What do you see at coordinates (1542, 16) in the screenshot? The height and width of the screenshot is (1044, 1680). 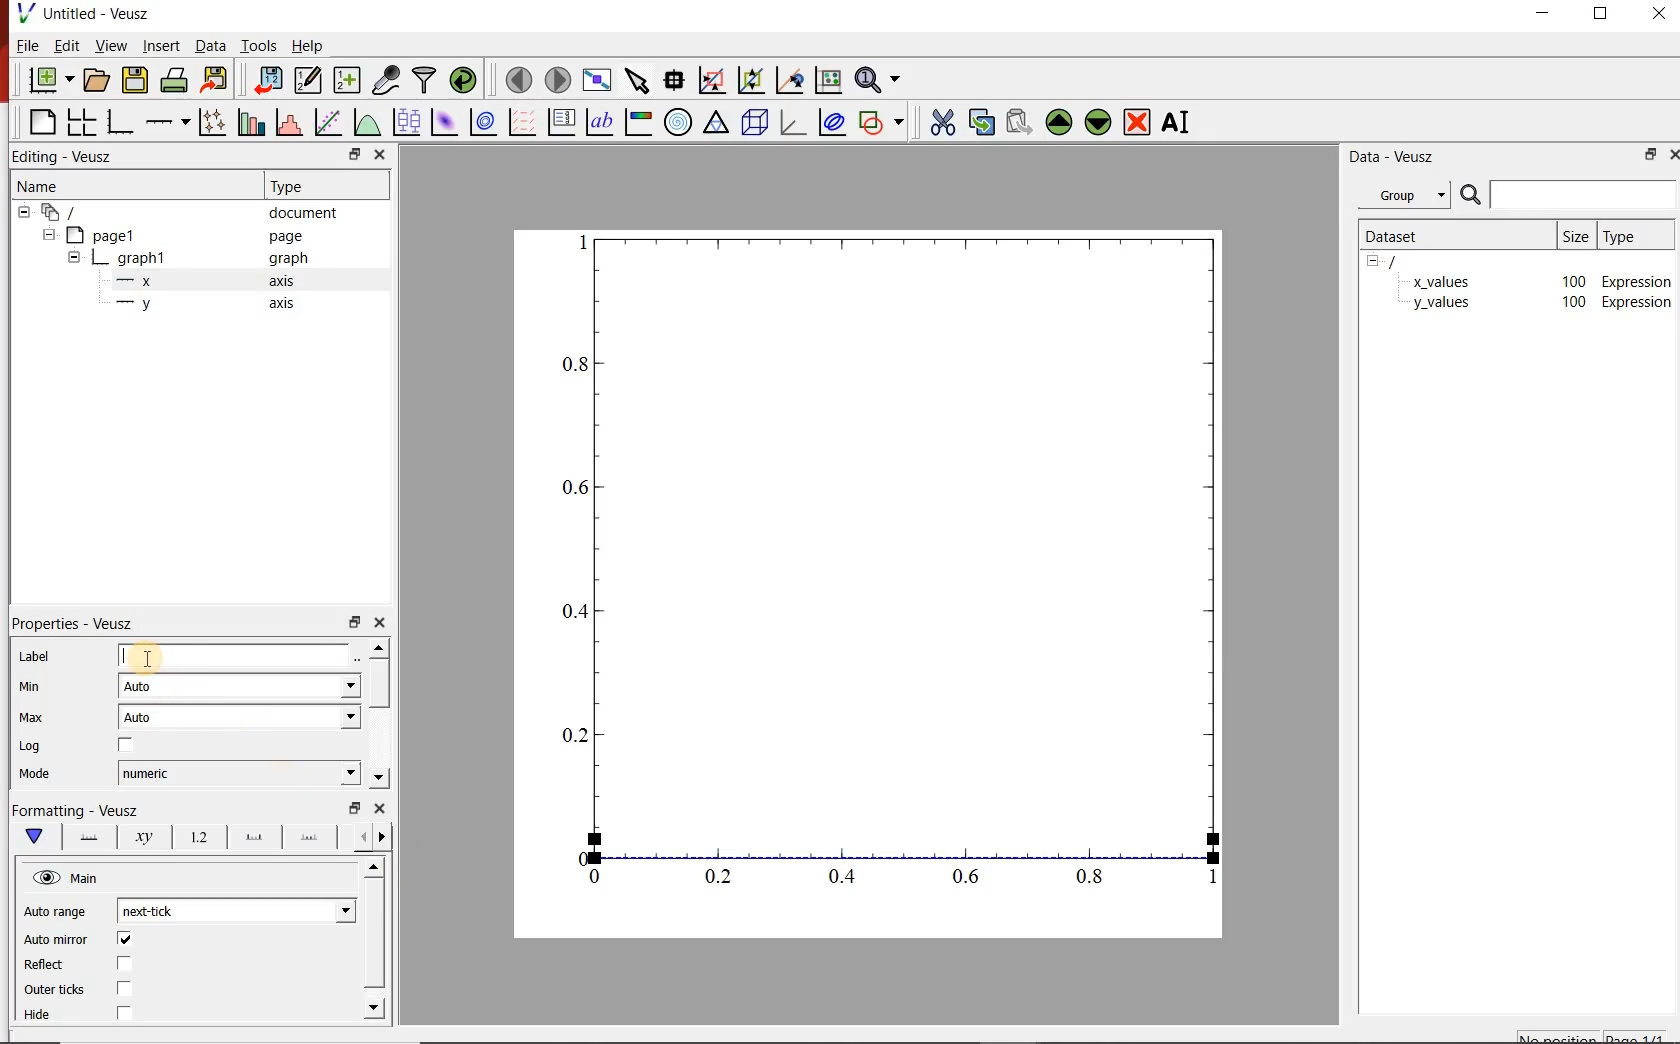 I see `minimize` at bounding box center [1542, 16].